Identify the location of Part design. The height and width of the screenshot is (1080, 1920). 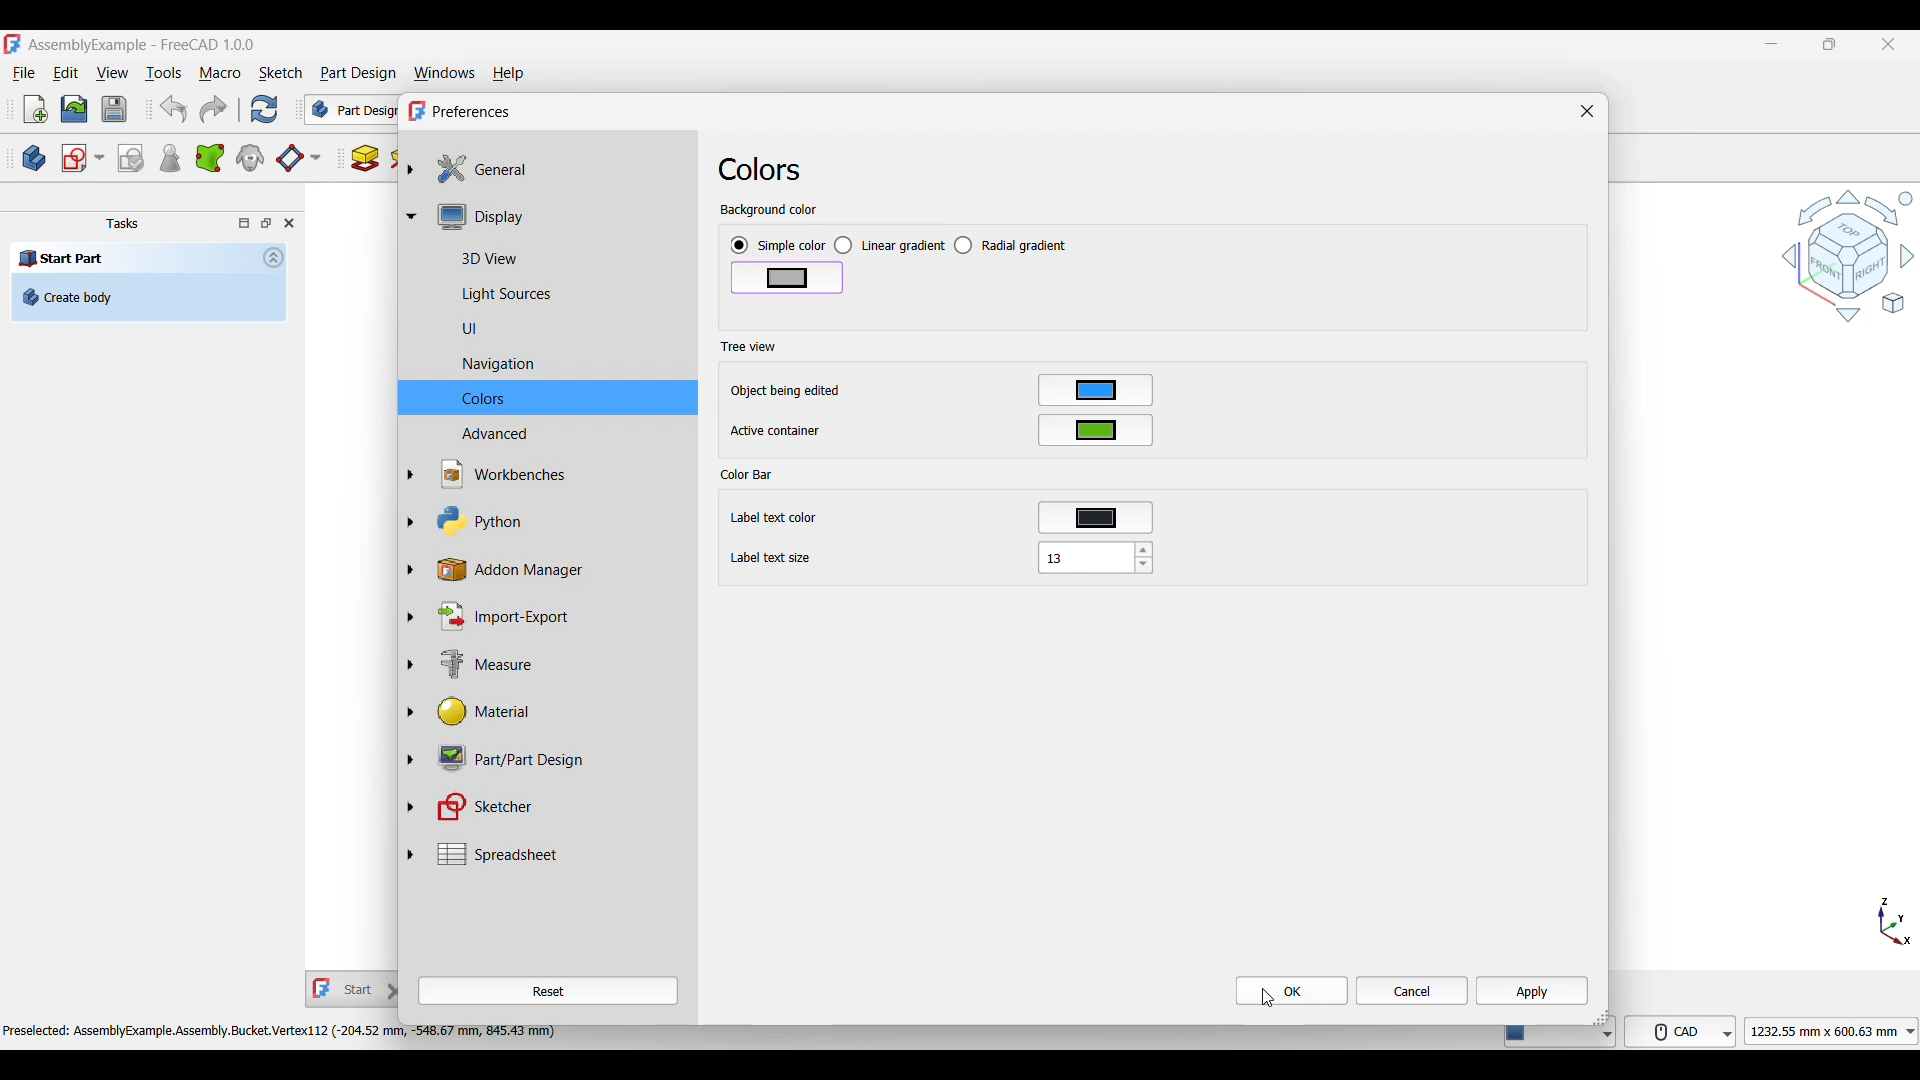
(358, 73).